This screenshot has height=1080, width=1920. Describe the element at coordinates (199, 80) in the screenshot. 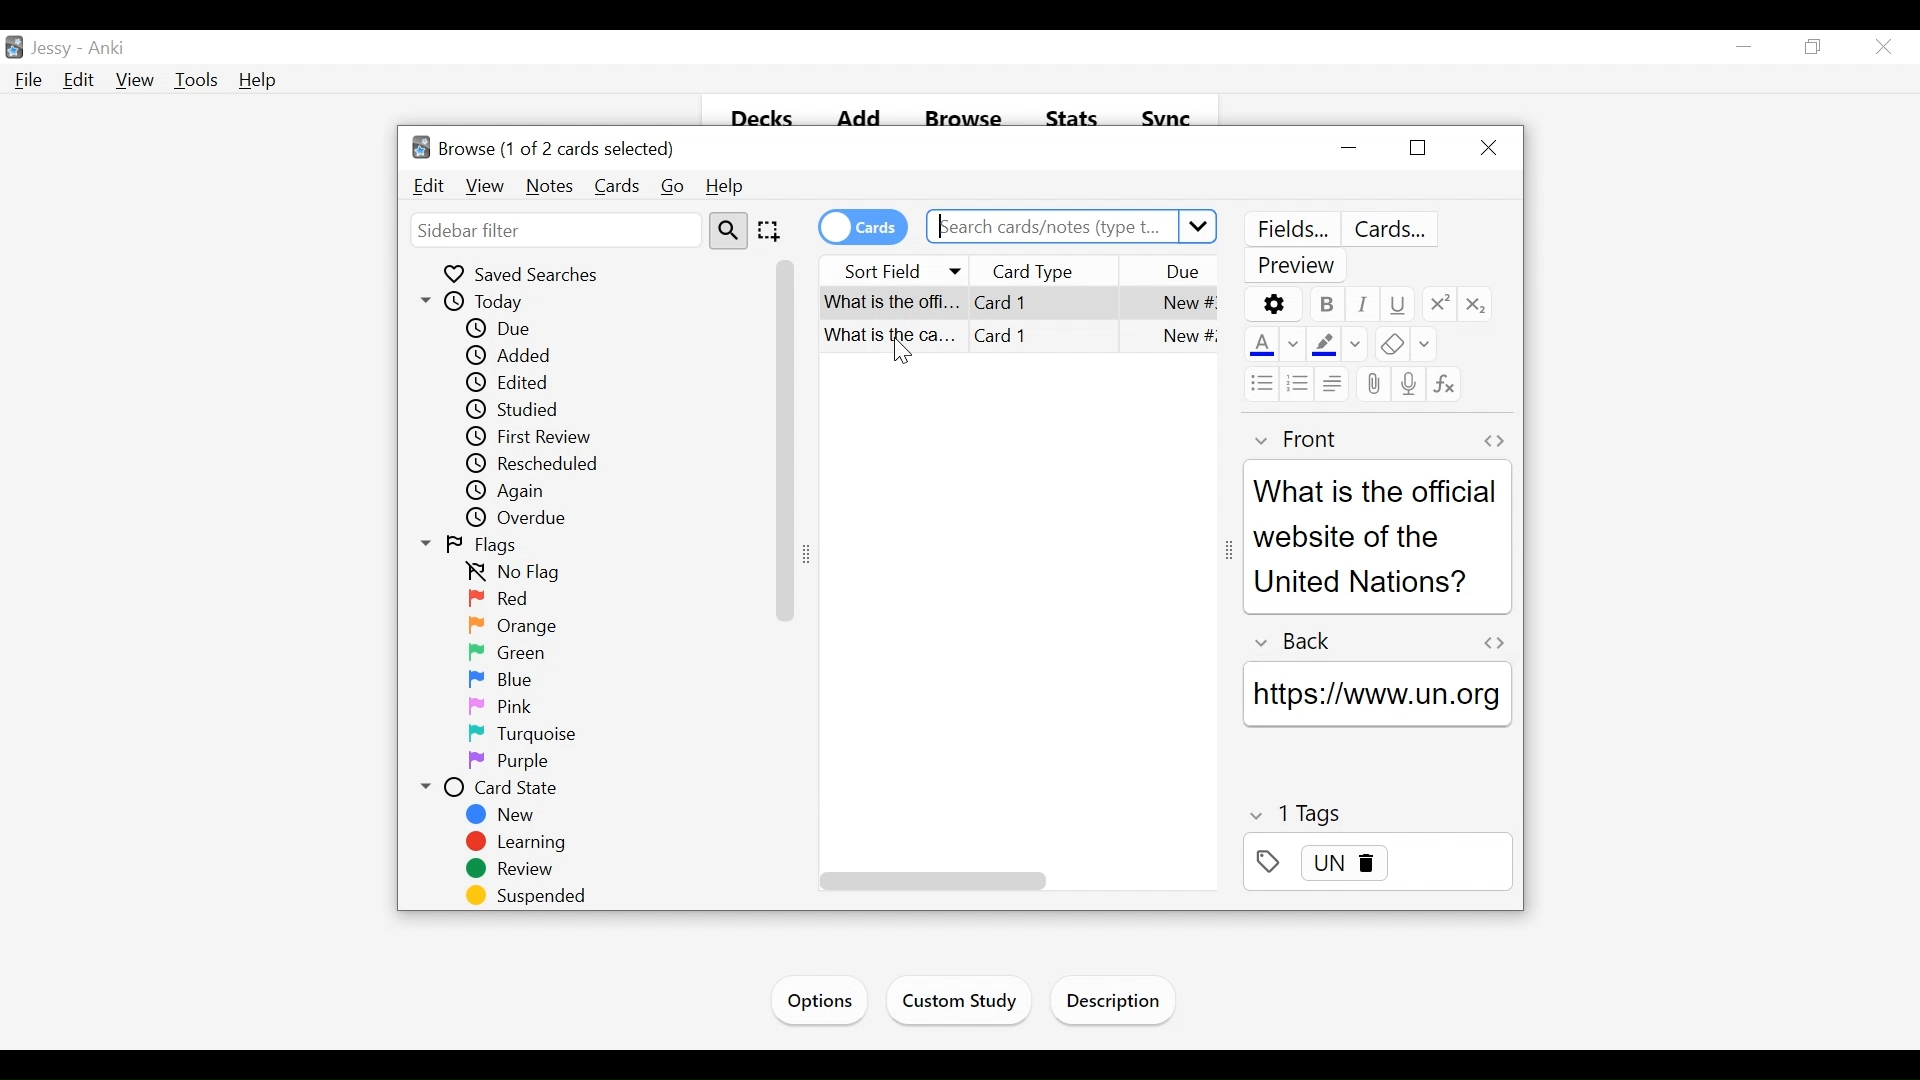

I see `Tools` at that location.